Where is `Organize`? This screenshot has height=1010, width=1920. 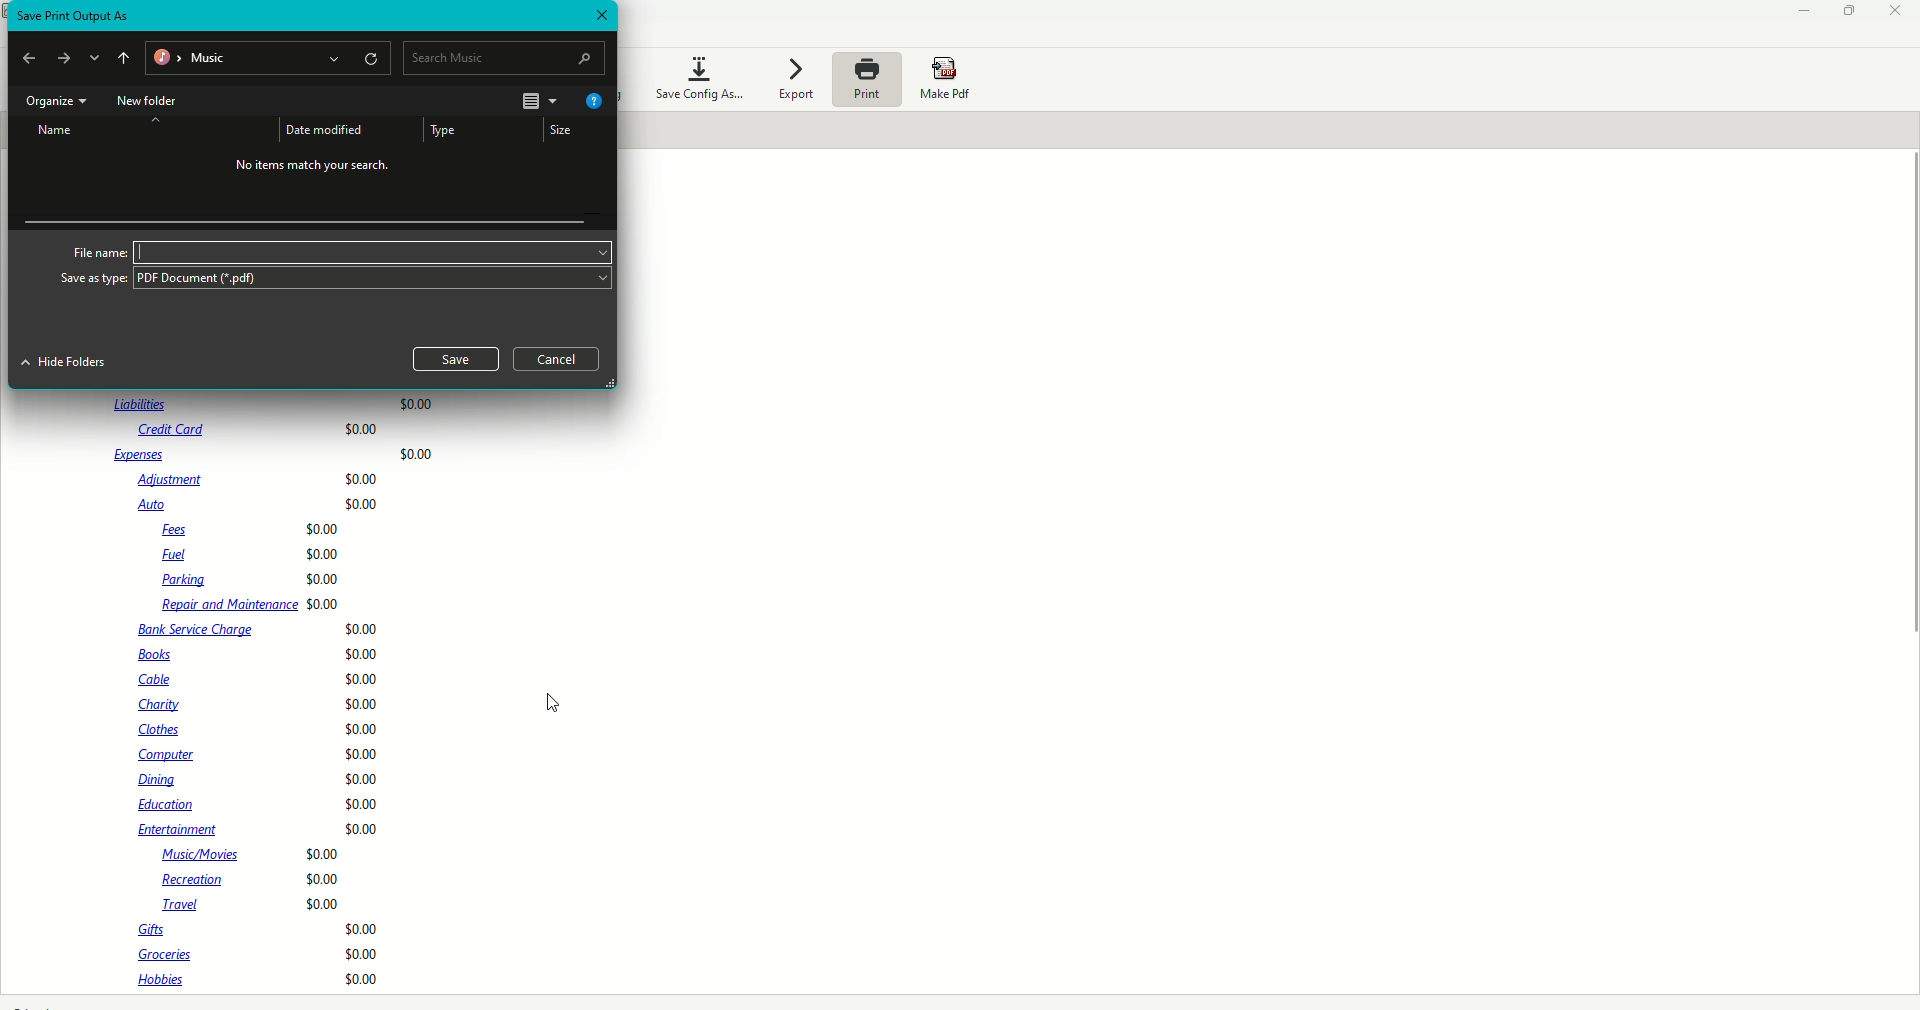
Organize is located at coordinates (54, 102).